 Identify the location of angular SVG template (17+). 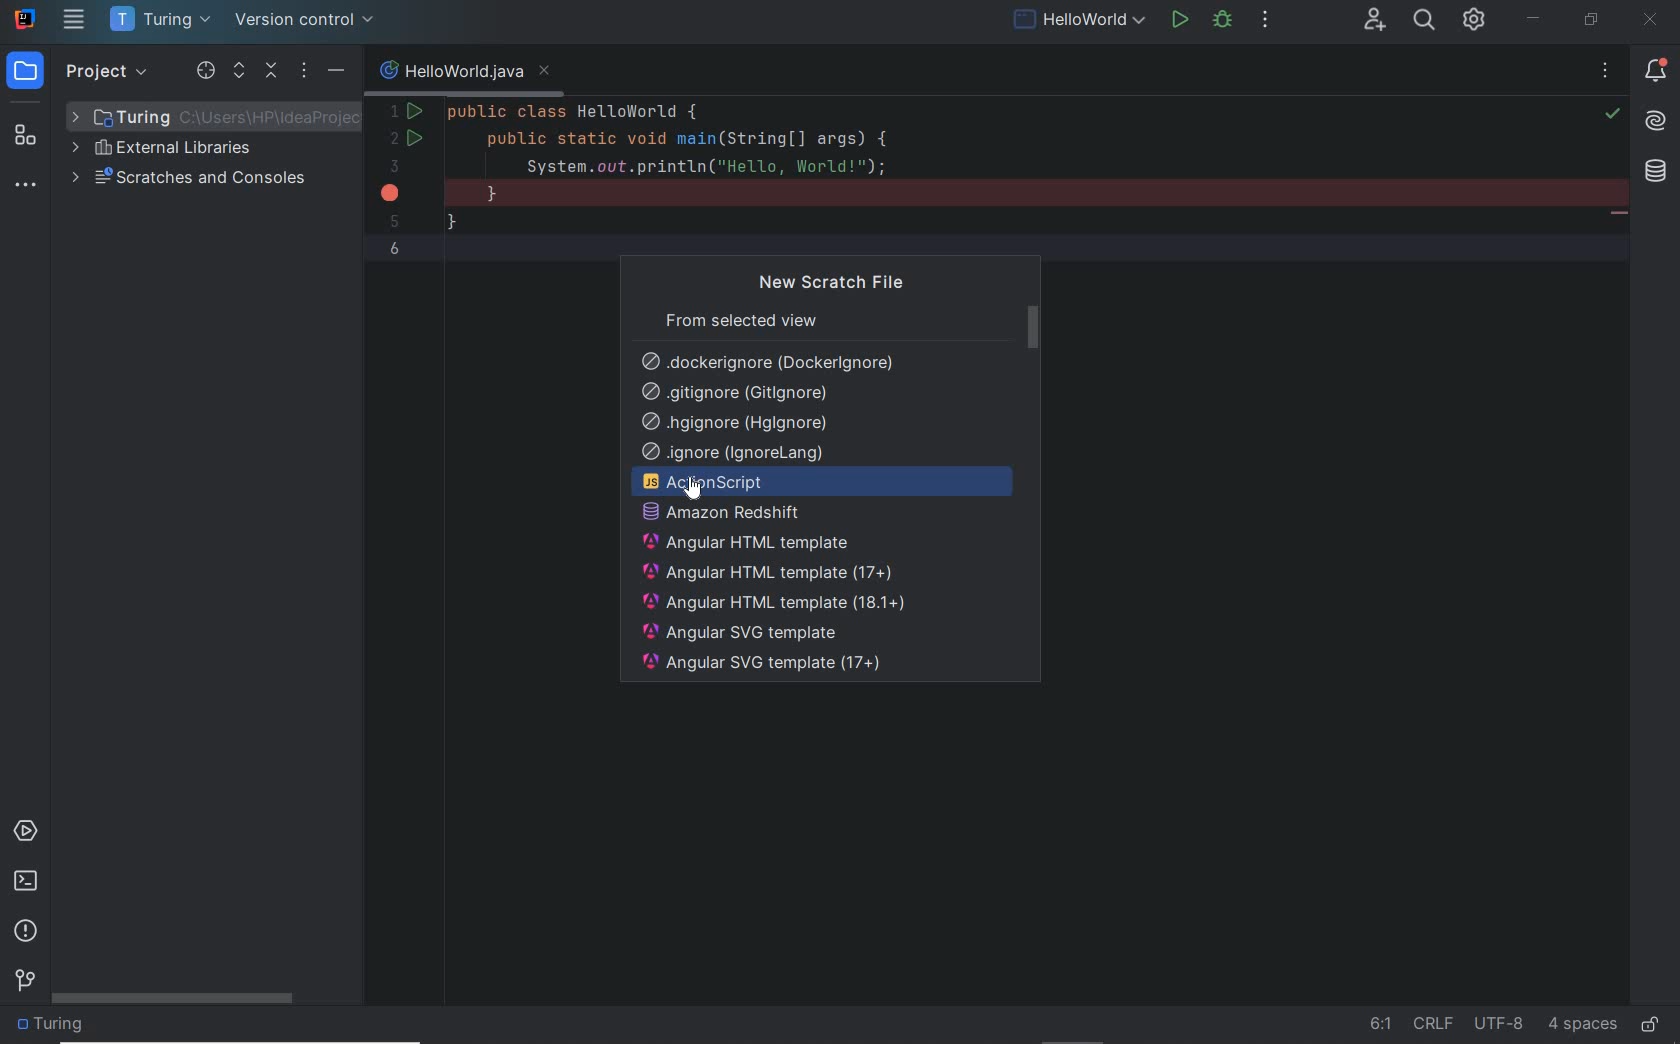
(764, 666).